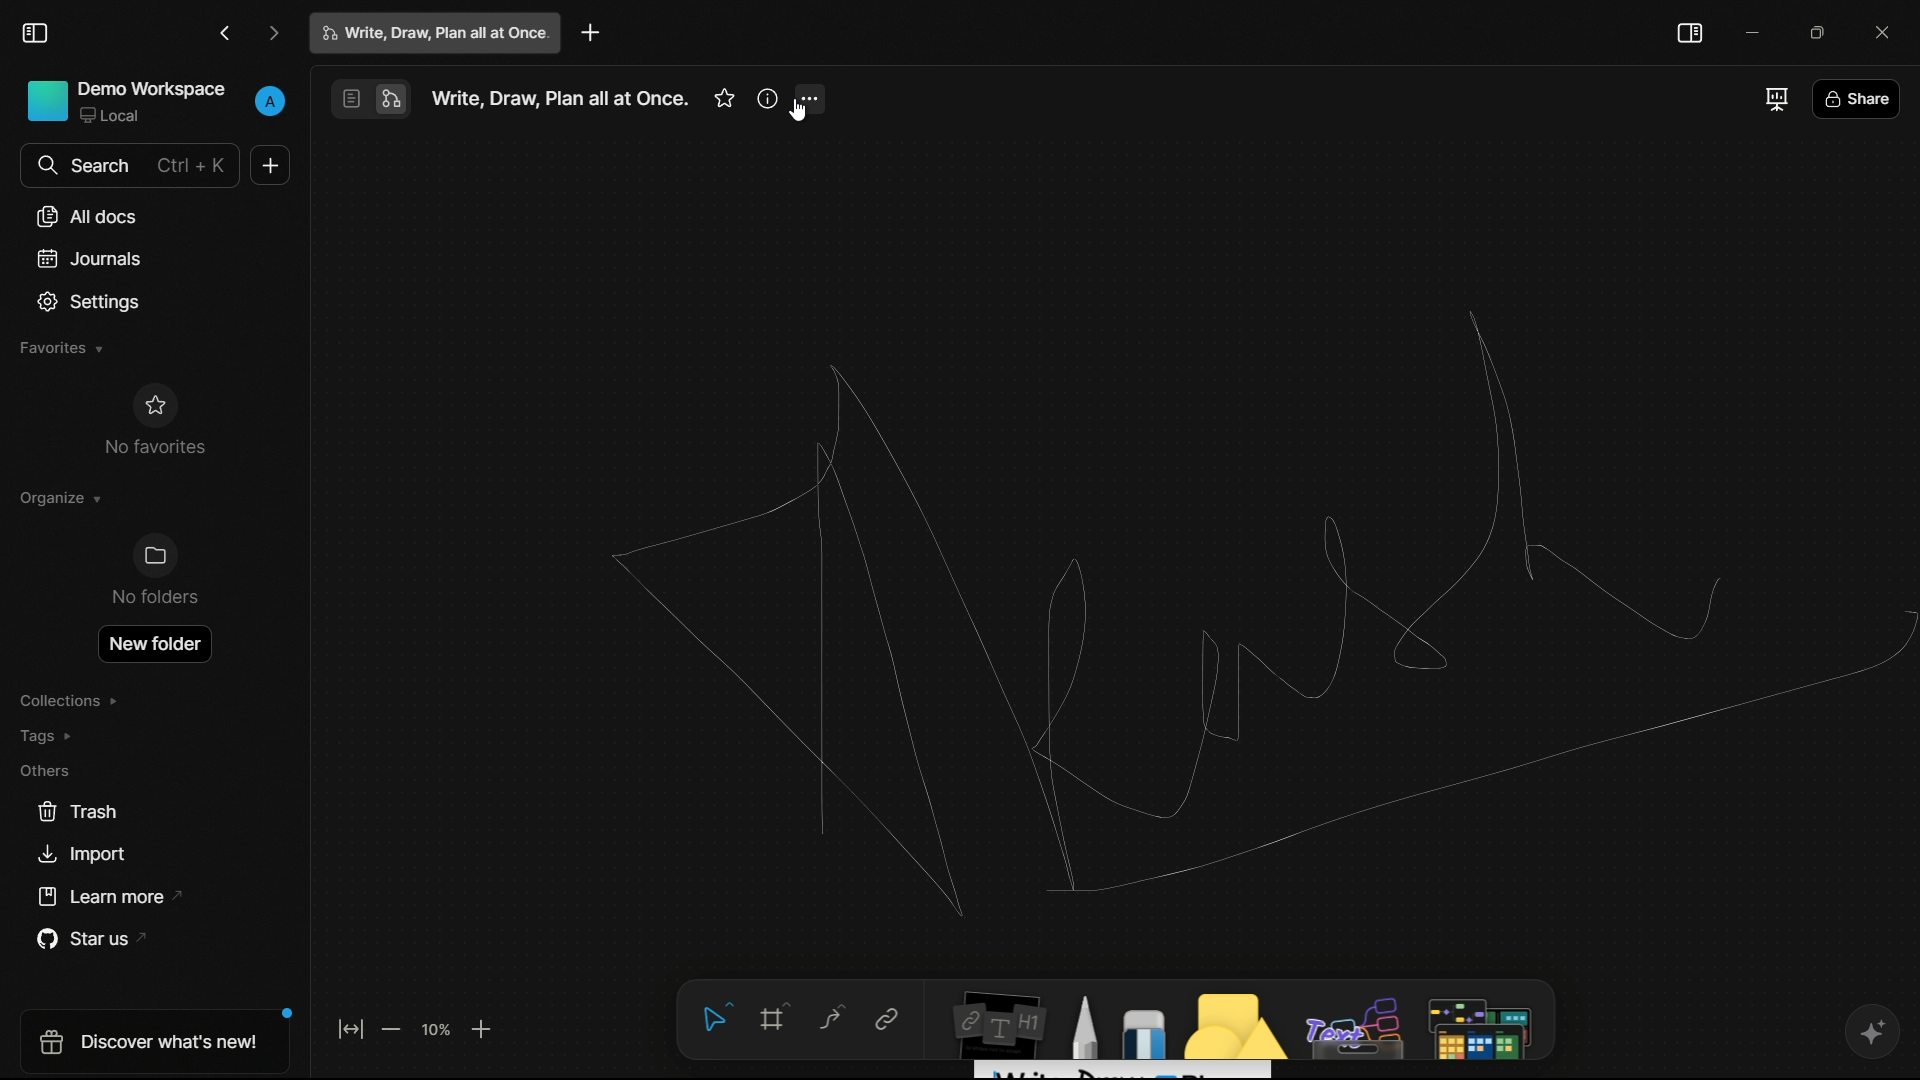 This screenshot has height=1080, width=1920. What do you see at coordinates (153, 597) in the screenshot?
I see `No folder` at bounding box center [153, 597].